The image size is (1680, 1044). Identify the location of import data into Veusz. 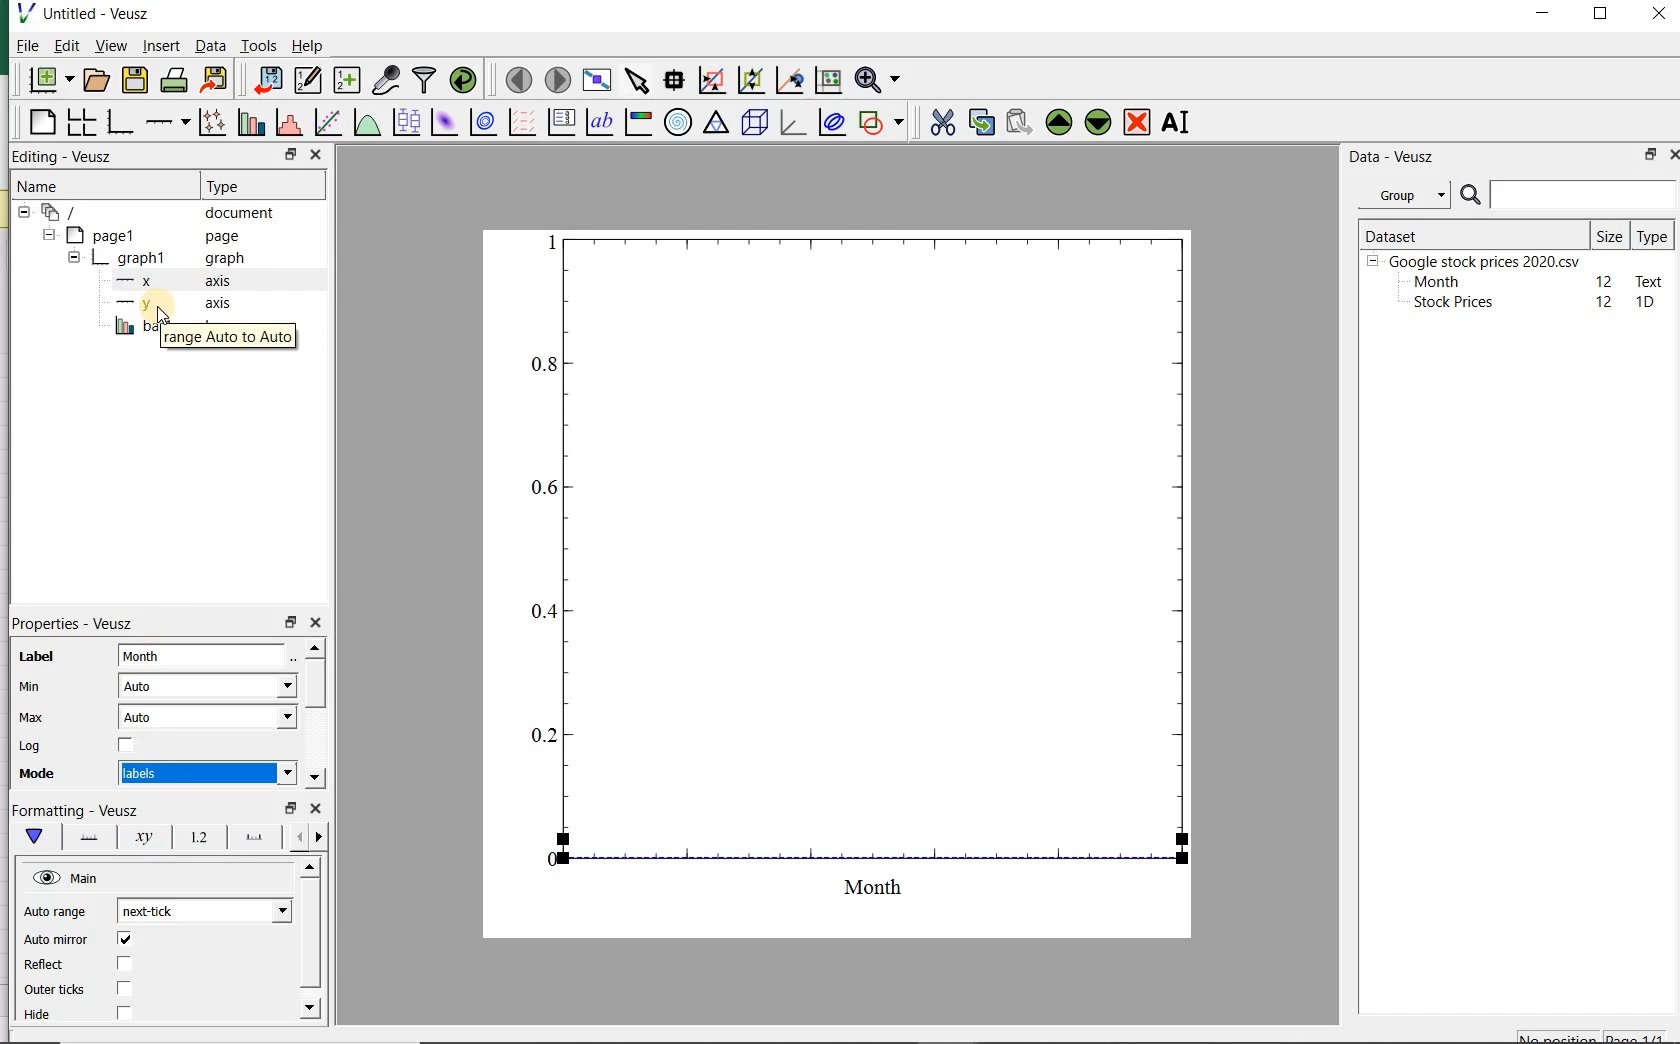
(264, 81).